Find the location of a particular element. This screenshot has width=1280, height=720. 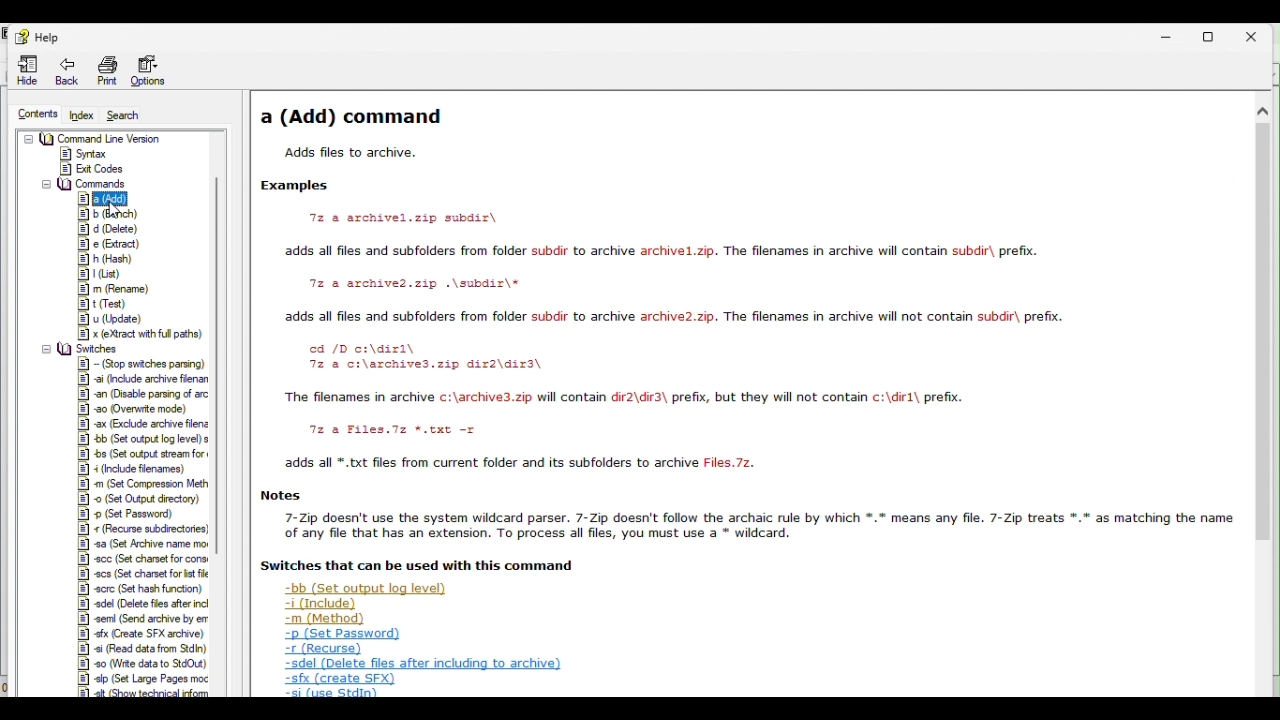

x is located at coordinates (136, 334).